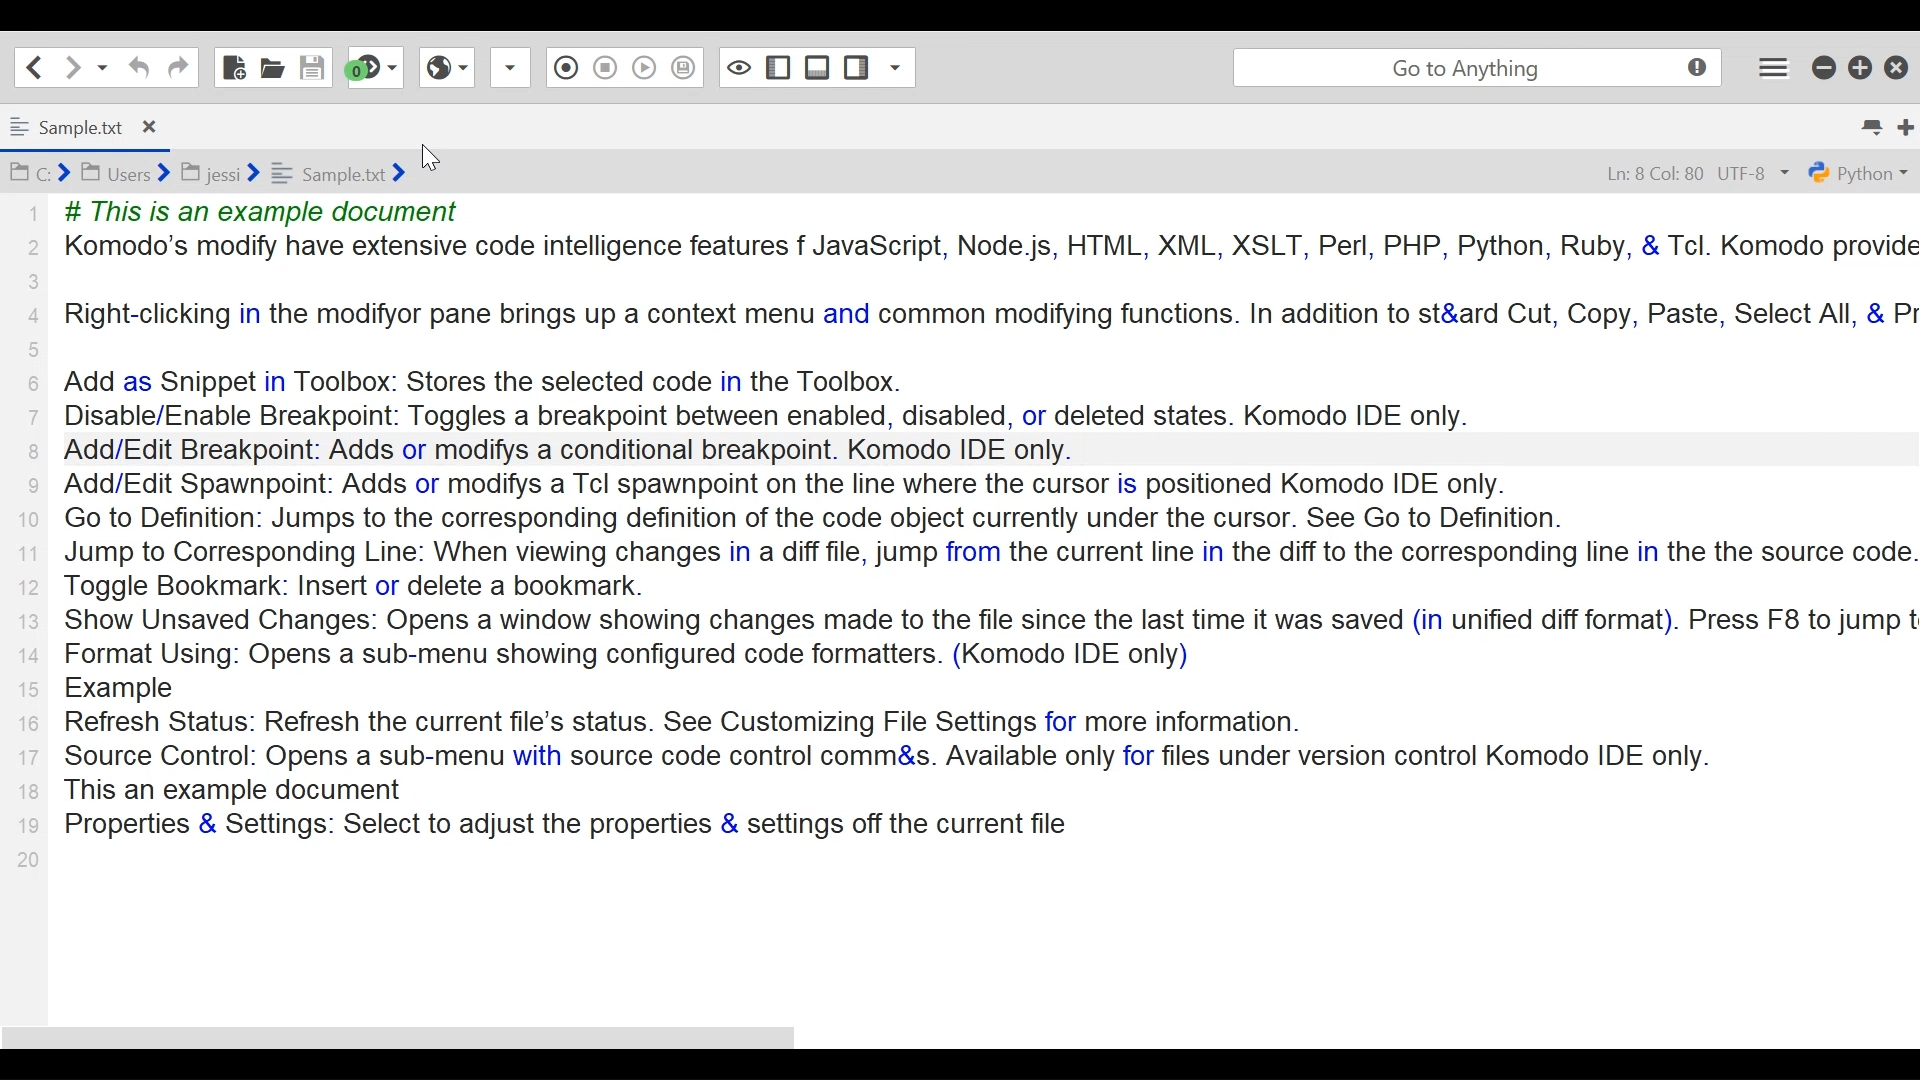 Image resolution: width=1920 pixels, height=1080 pixels. I want to click on Share File, so click(103, 66).